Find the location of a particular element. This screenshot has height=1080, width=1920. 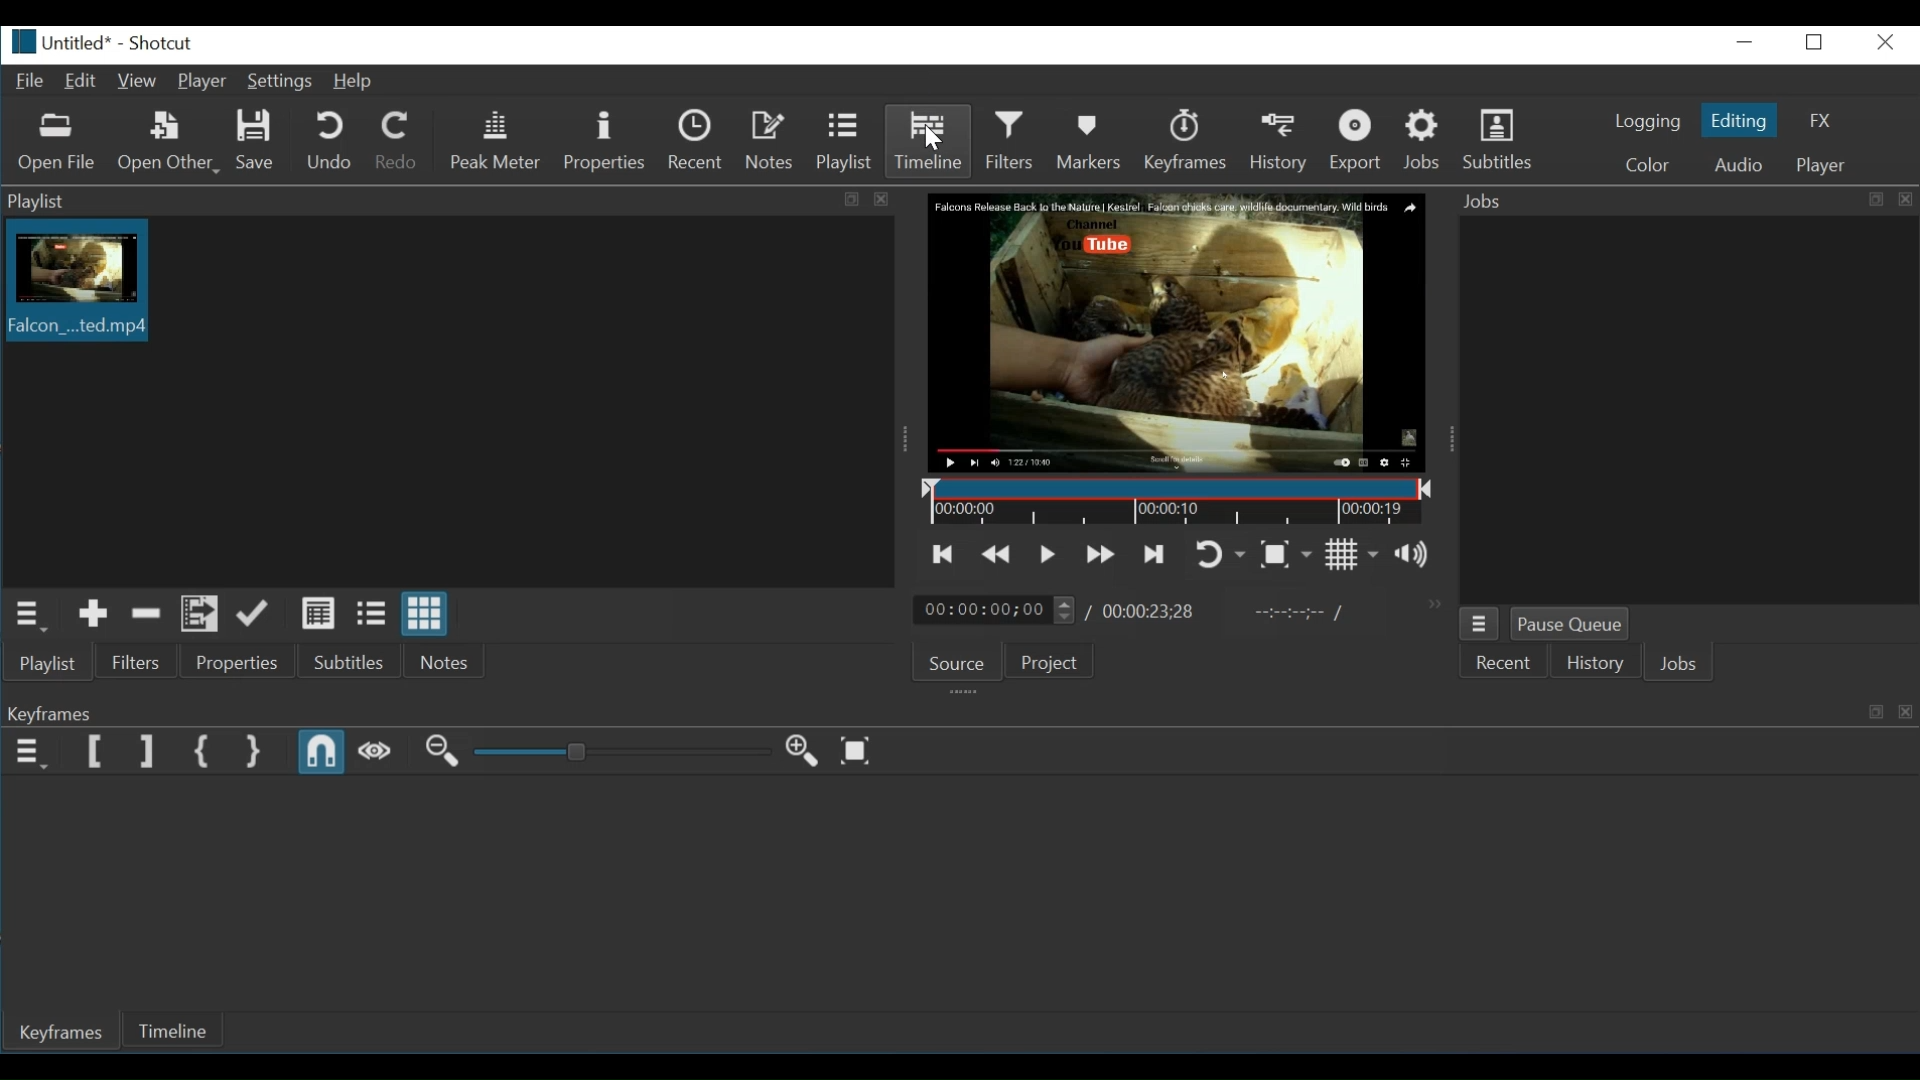

Current location is located at coordinates (997, 611).